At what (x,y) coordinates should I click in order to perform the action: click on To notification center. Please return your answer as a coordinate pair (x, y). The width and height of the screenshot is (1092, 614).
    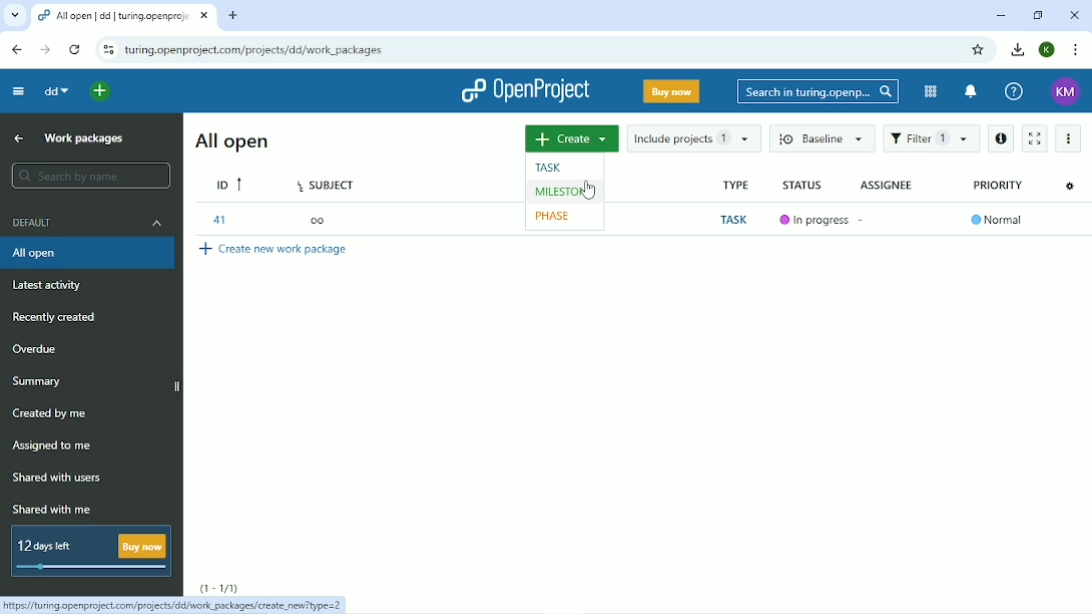
    Looking at the image, I should click on (971, 91).